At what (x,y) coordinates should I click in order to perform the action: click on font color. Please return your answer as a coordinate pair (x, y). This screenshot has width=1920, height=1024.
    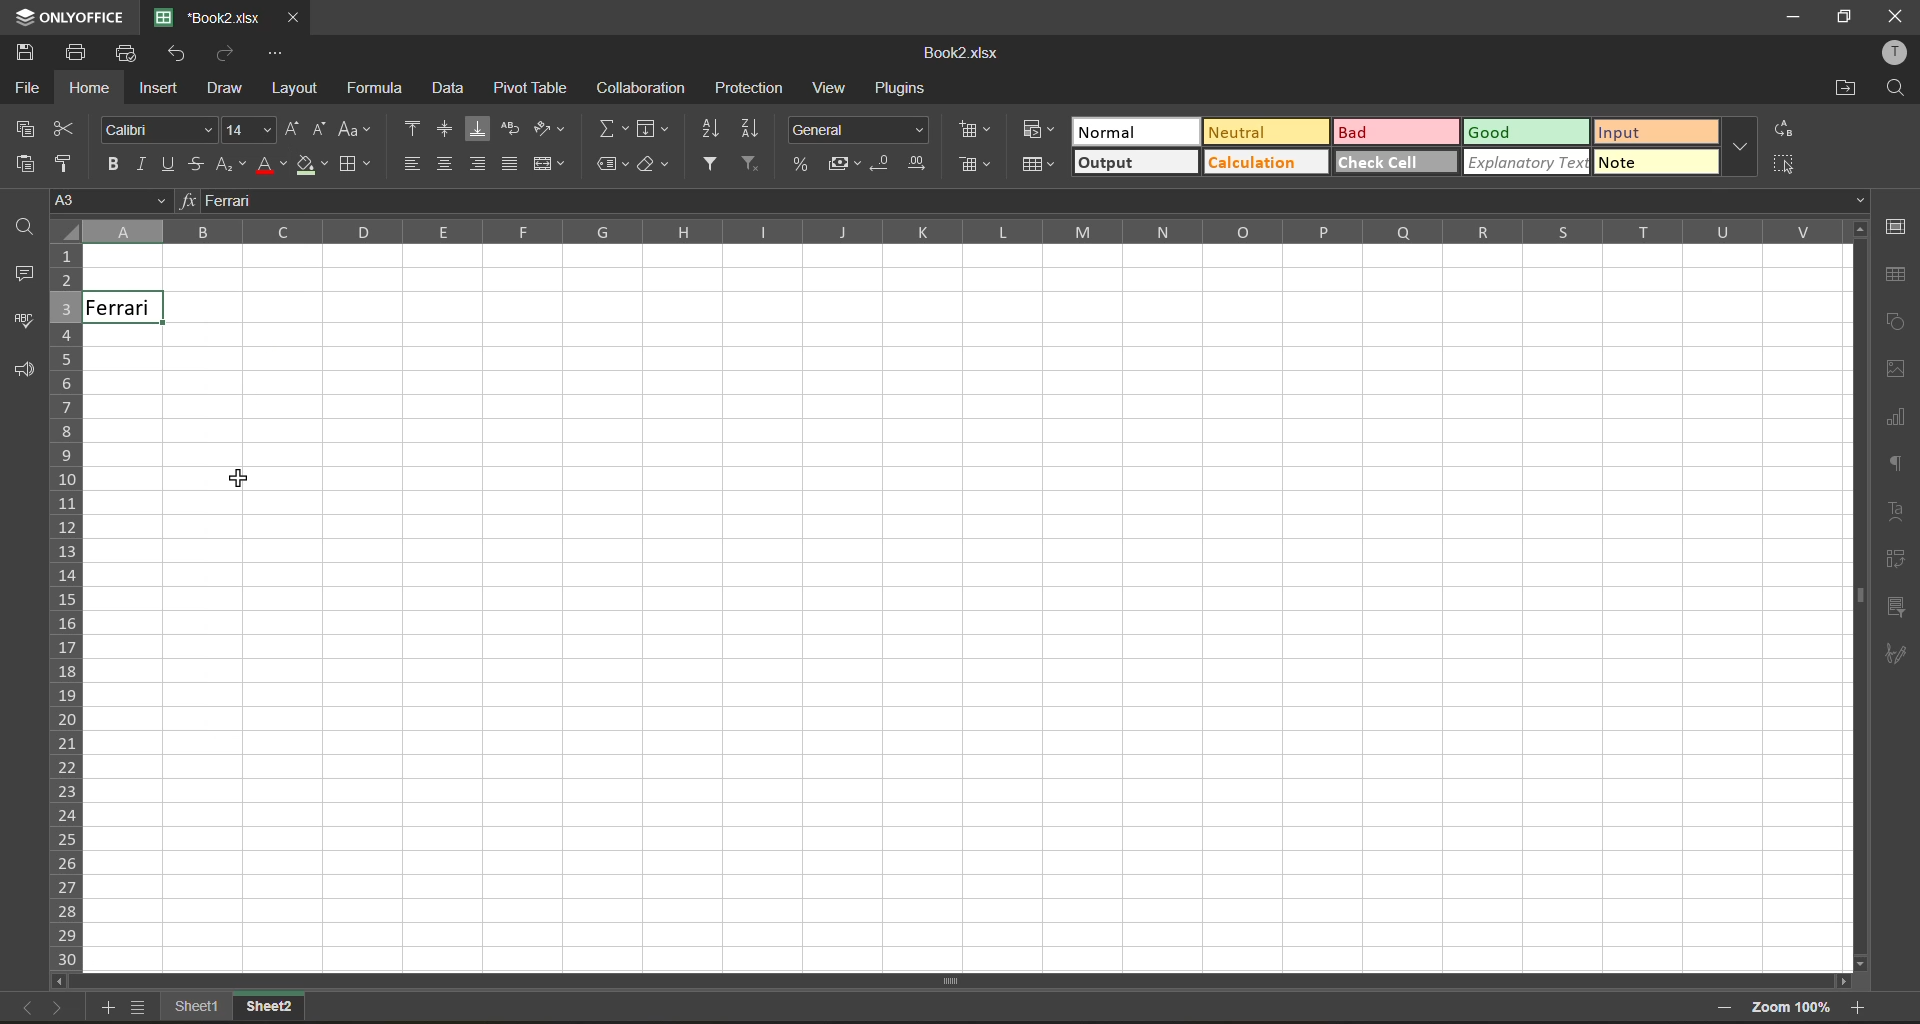
    Looking at the image, I should click on (267, 166).